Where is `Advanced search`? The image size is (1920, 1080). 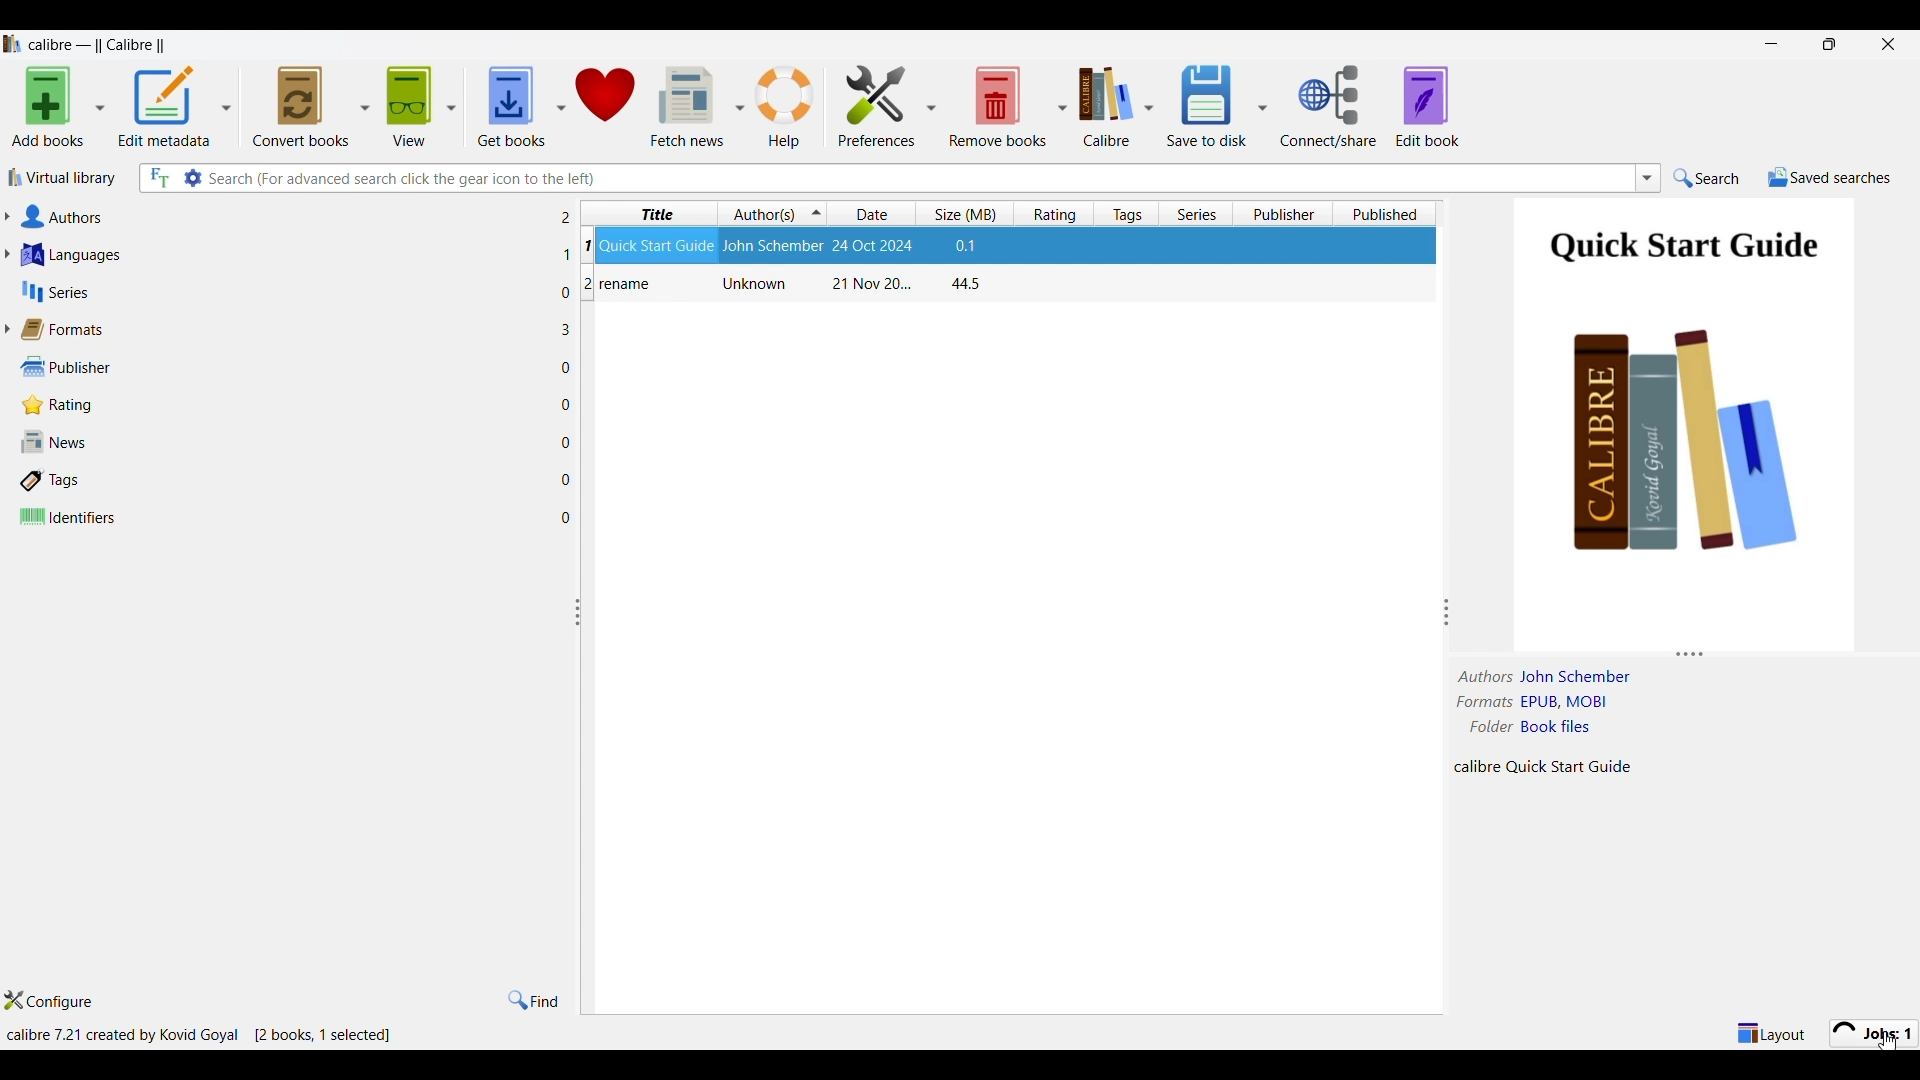 Advanced search is located at coordinates (191, 178).